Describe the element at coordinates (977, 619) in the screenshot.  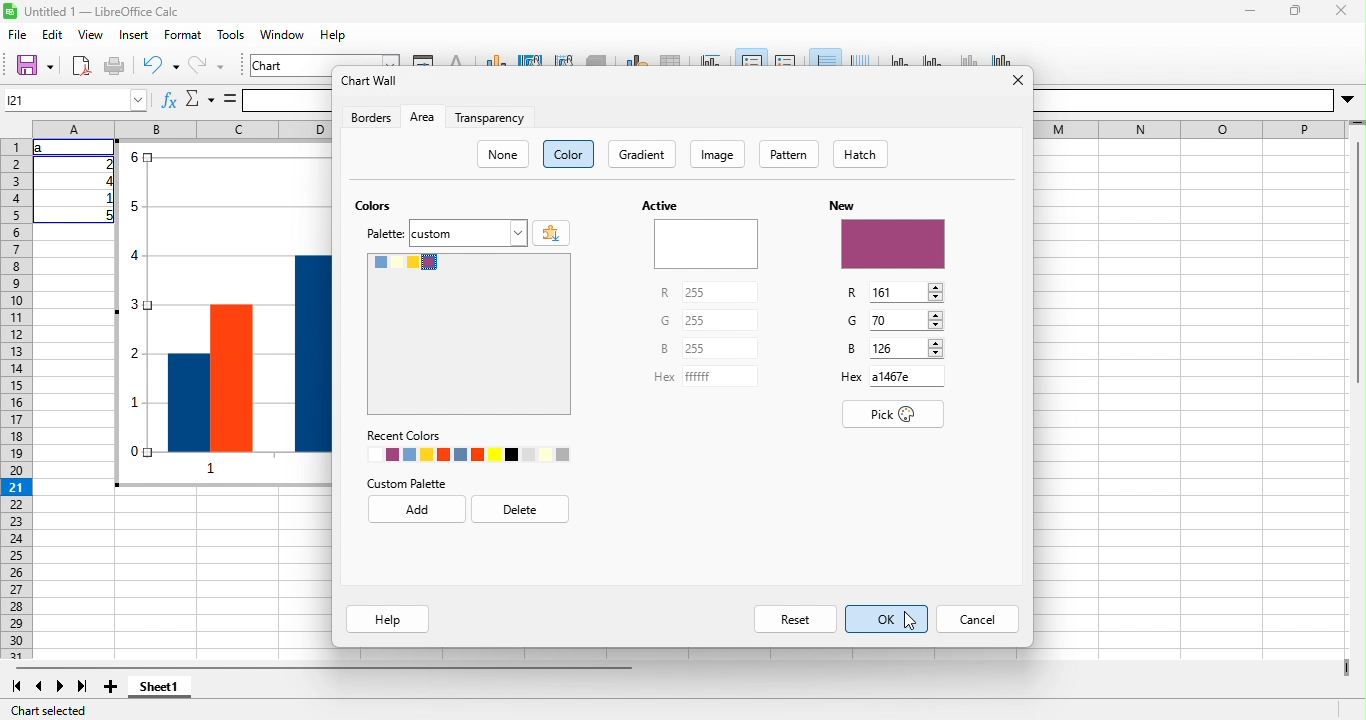
I see `cancel` at that location.